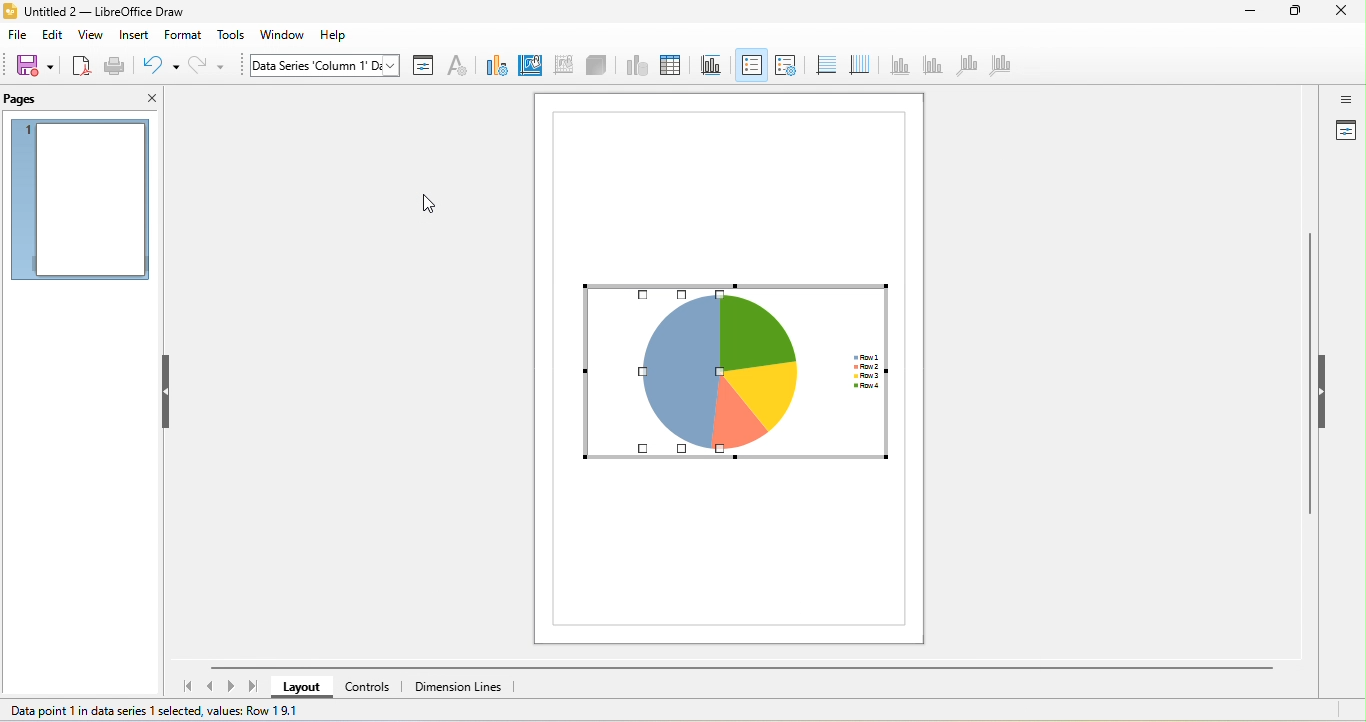  Describe the element at coordinates (184, 687) in the screenshot. I see `first` at that location.